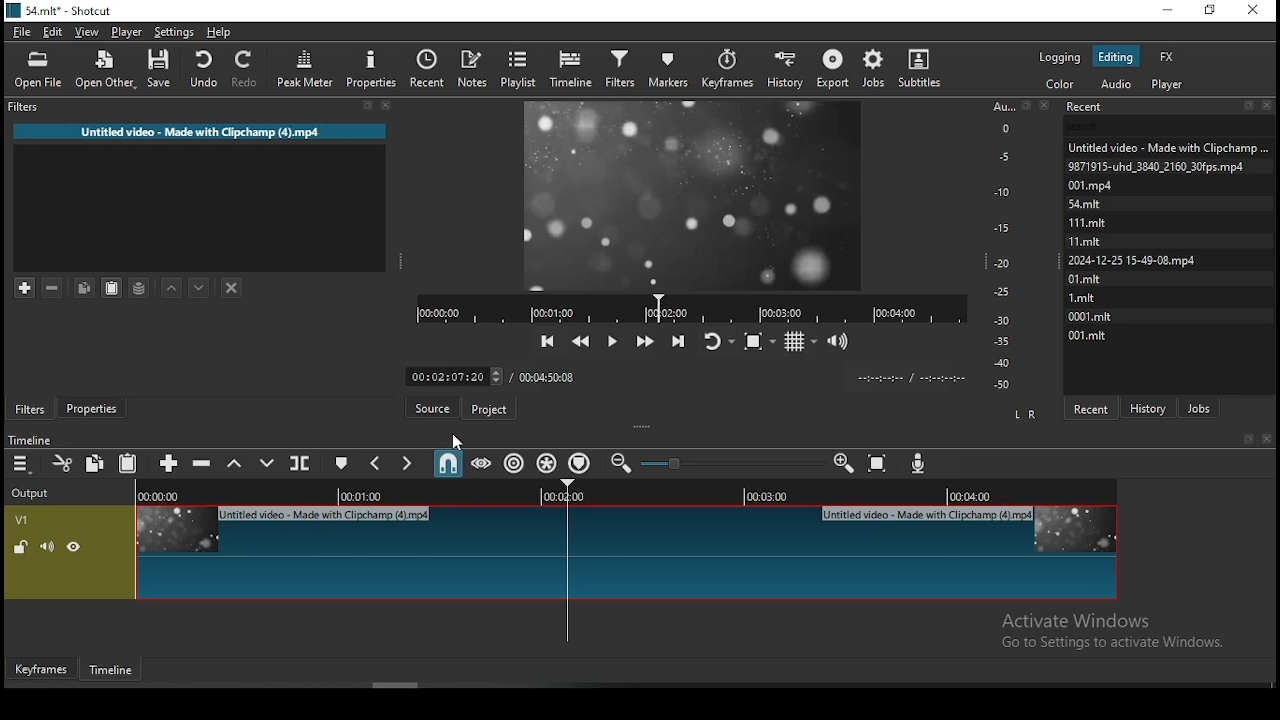 The image size is (1280, 720). What do you see at coordinates (692, 309) in the screenshot?
I see `playback progress bar` at bounding box center [692, 309].